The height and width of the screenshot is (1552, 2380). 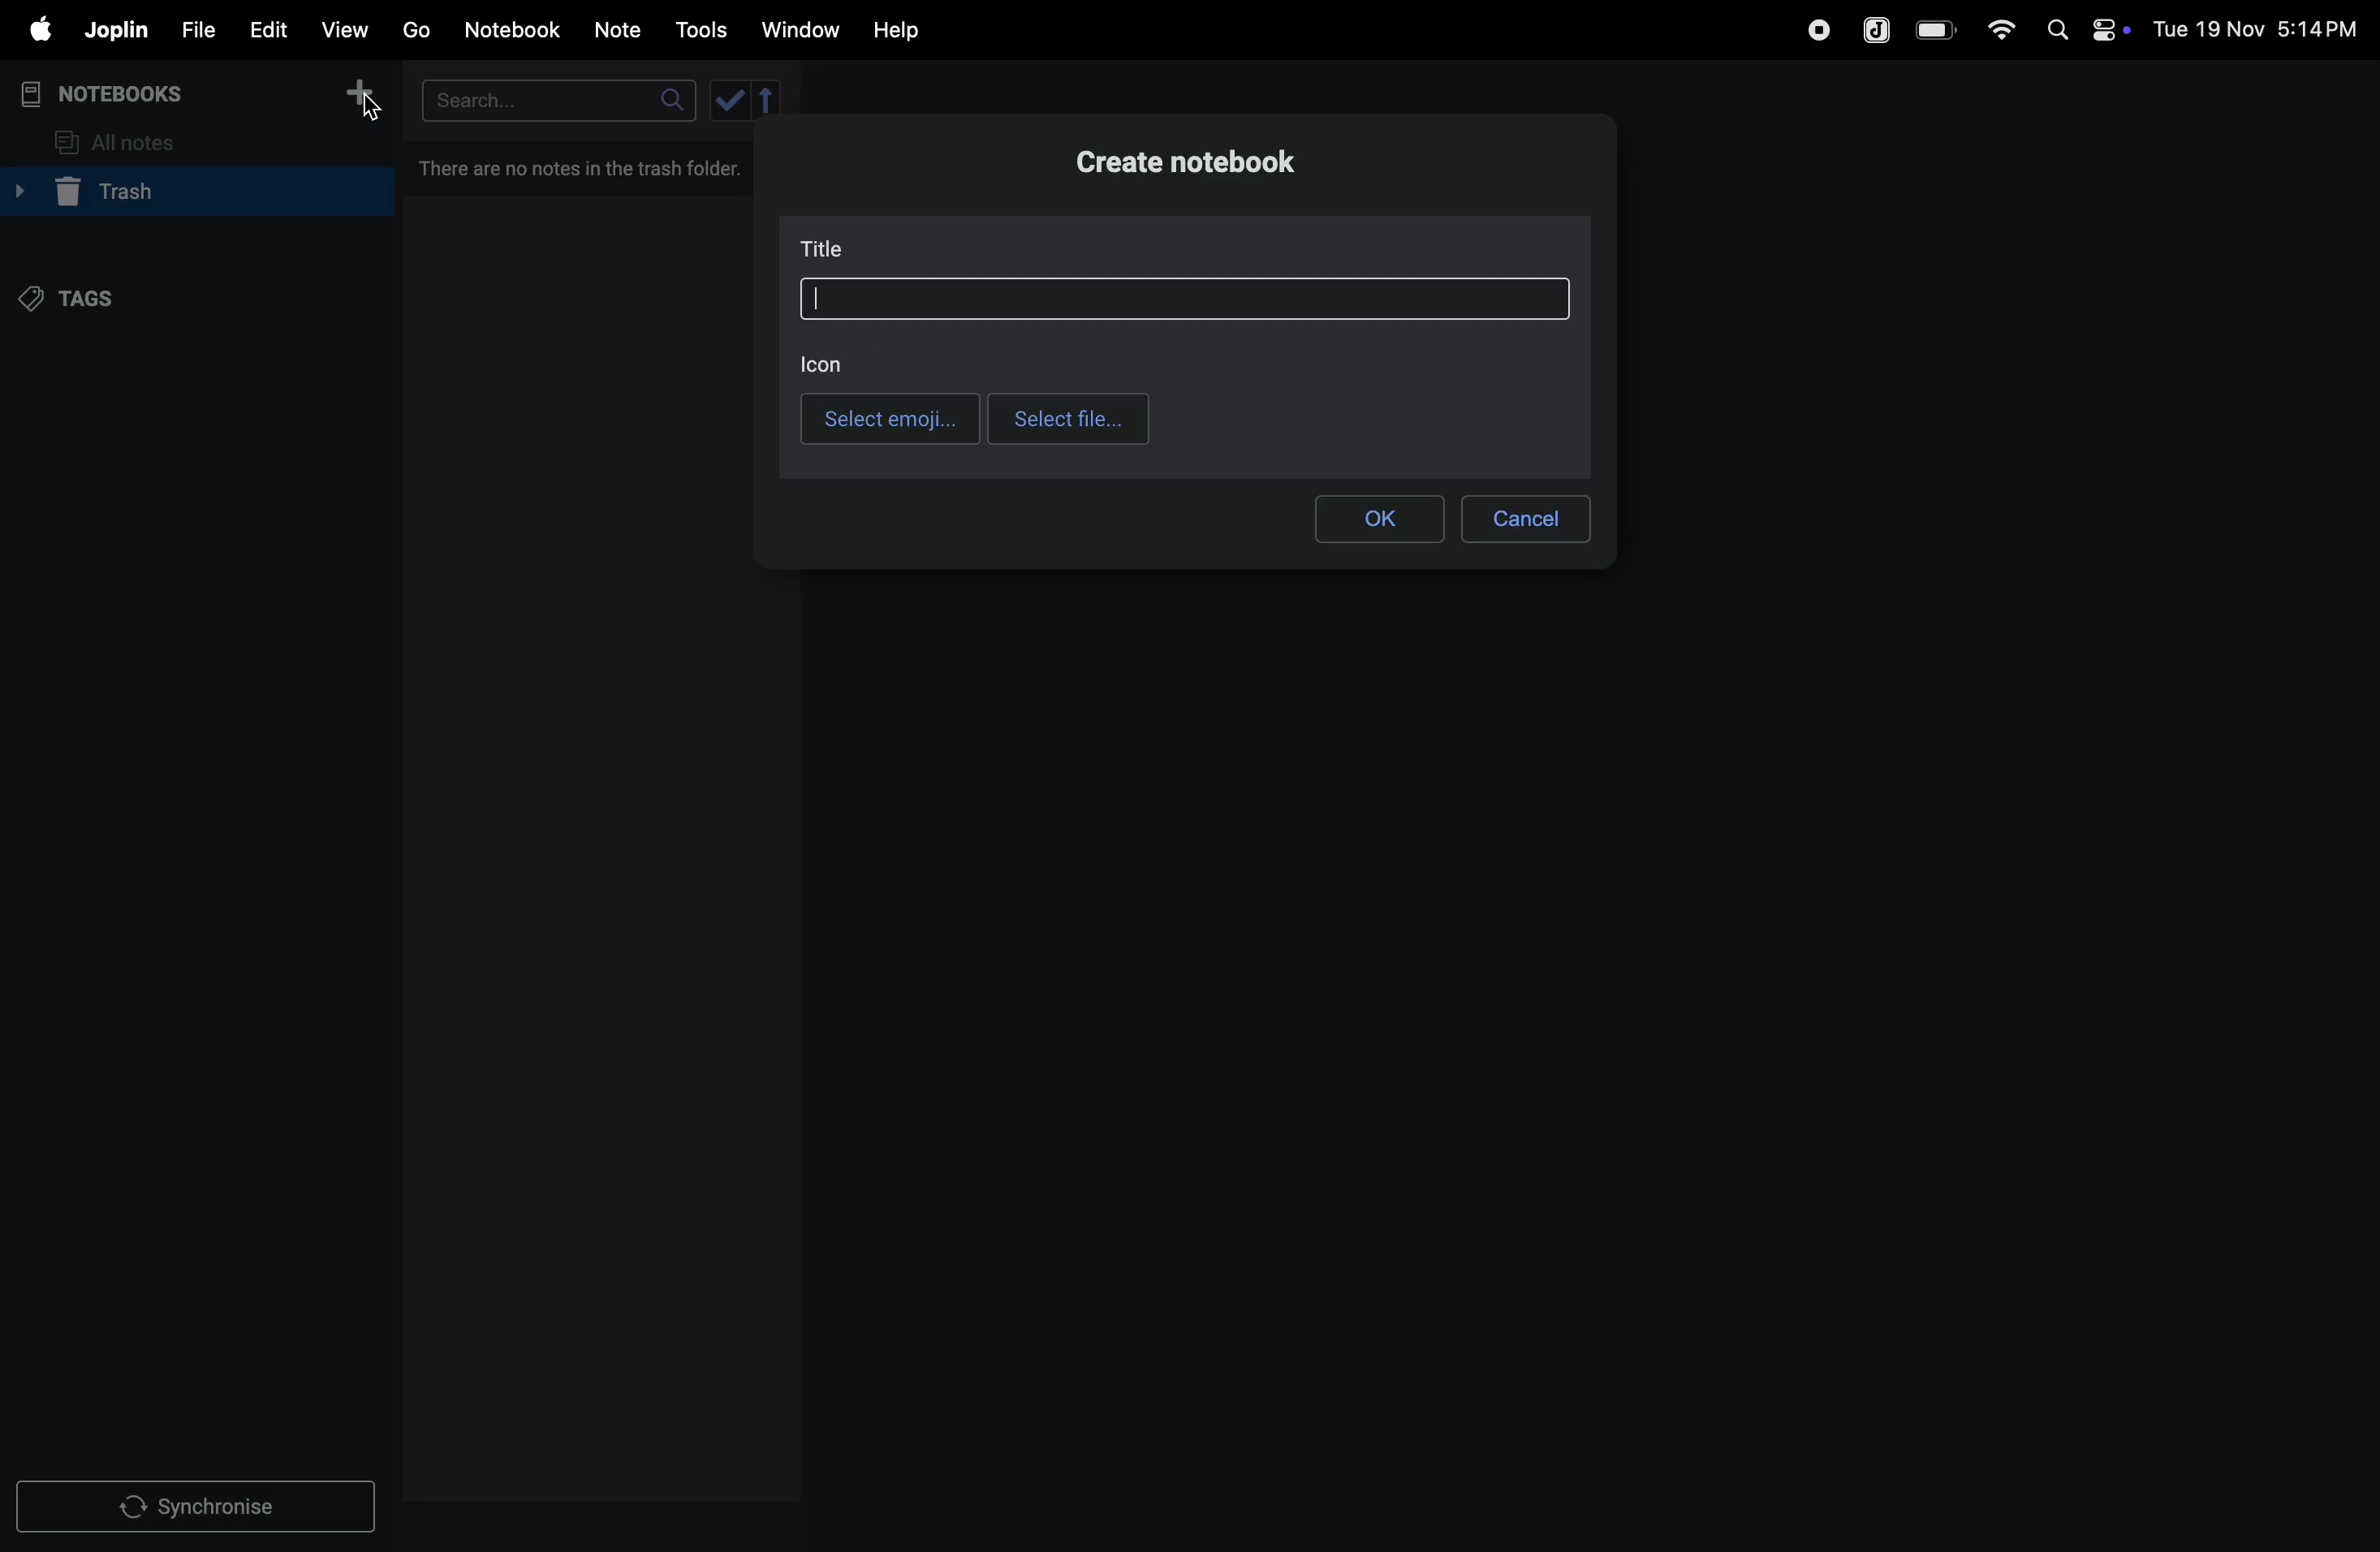 What do you see at coordinates (1070, 419) in the screenshot?
I see `select file` at bounding box center [1070, 419].